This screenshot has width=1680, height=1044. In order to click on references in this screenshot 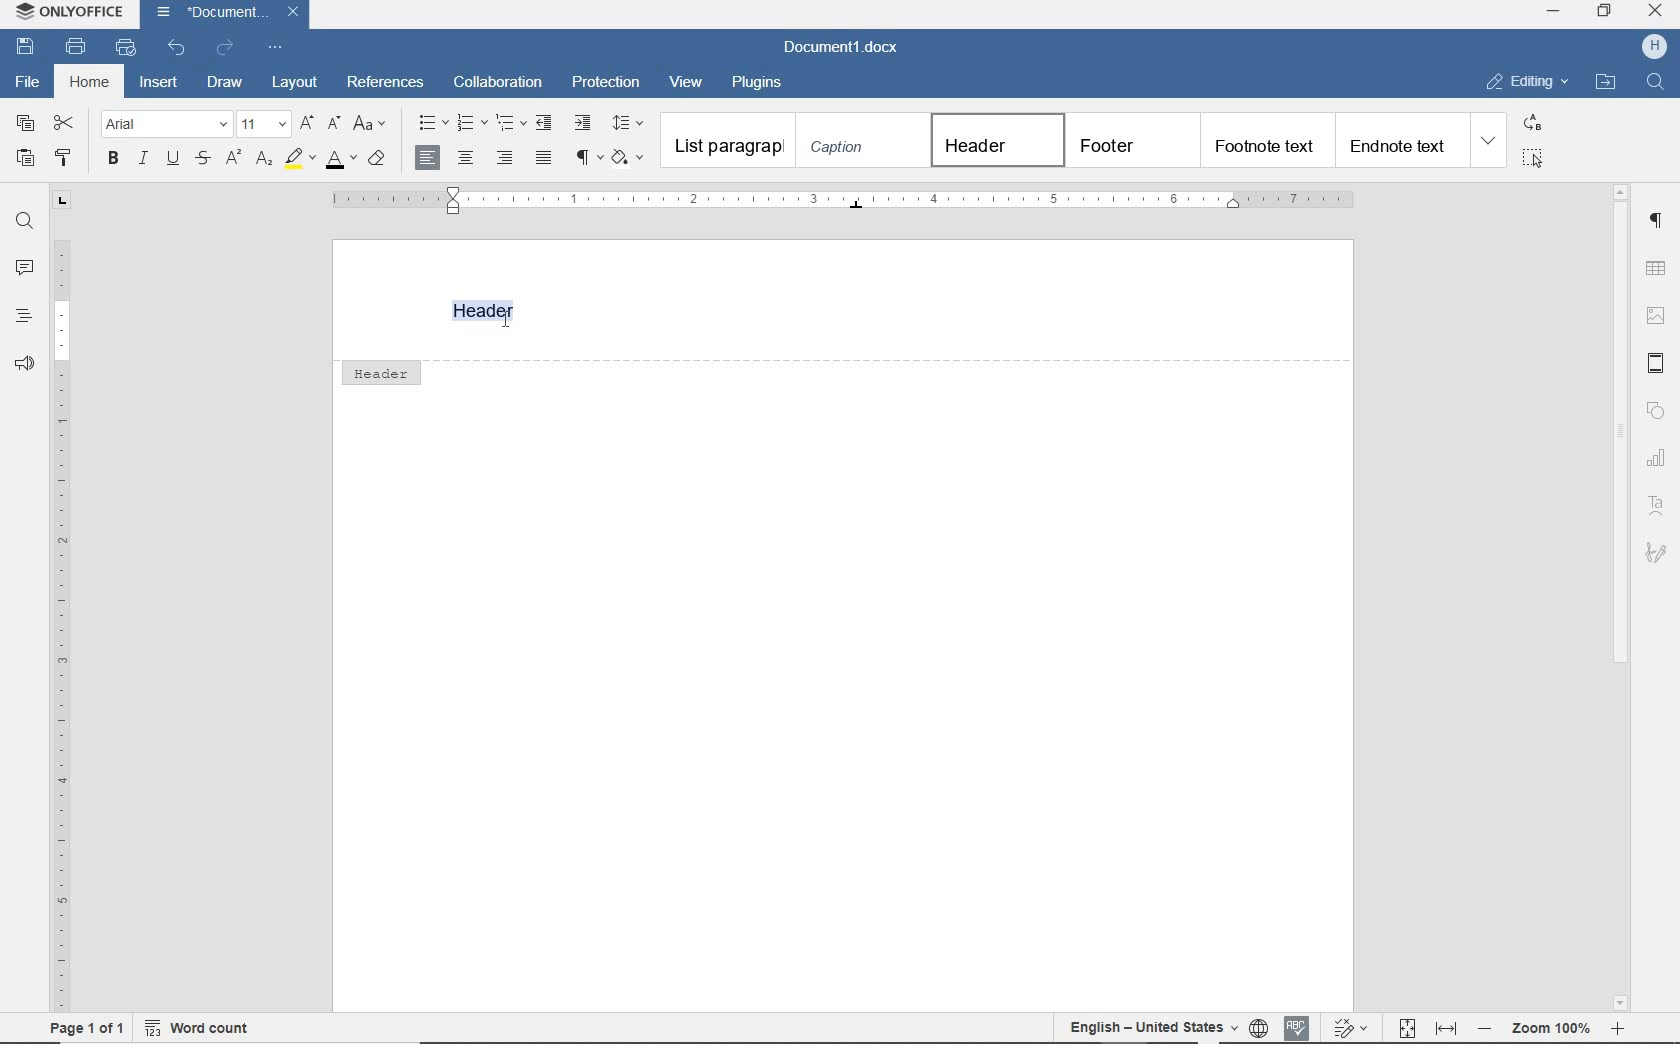, I will do `click(386, 84)`.